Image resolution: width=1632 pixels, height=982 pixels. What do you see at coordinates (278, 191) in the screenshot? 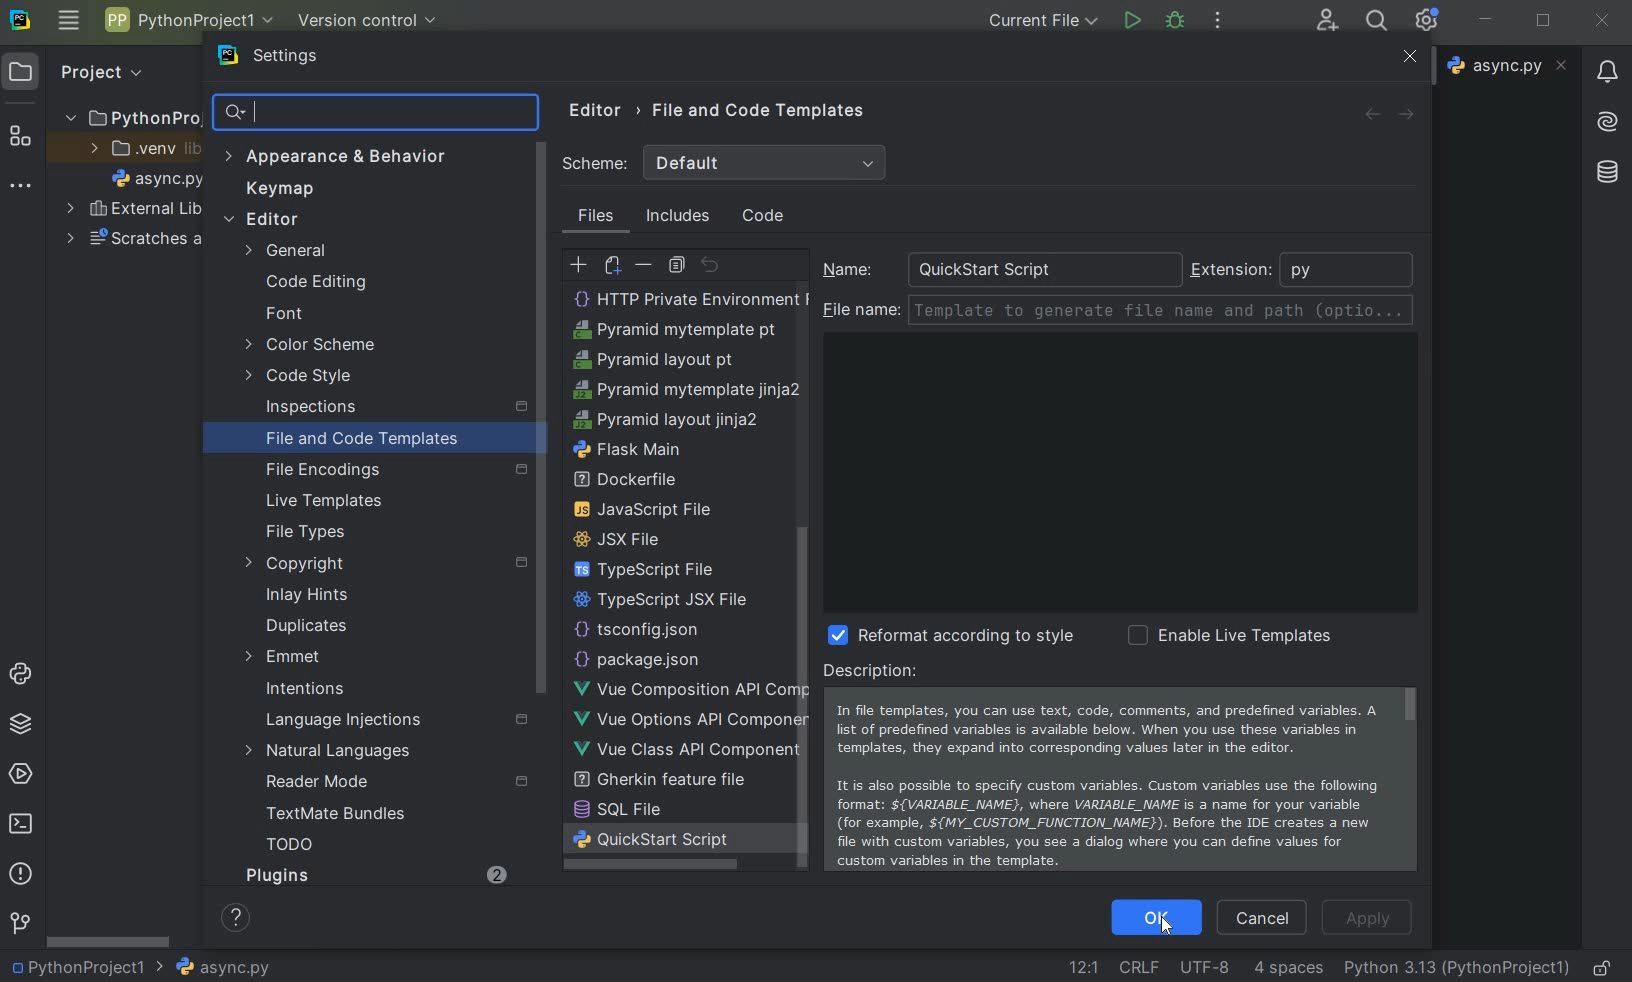
I see `keymap` at bounding box center [278, 191].